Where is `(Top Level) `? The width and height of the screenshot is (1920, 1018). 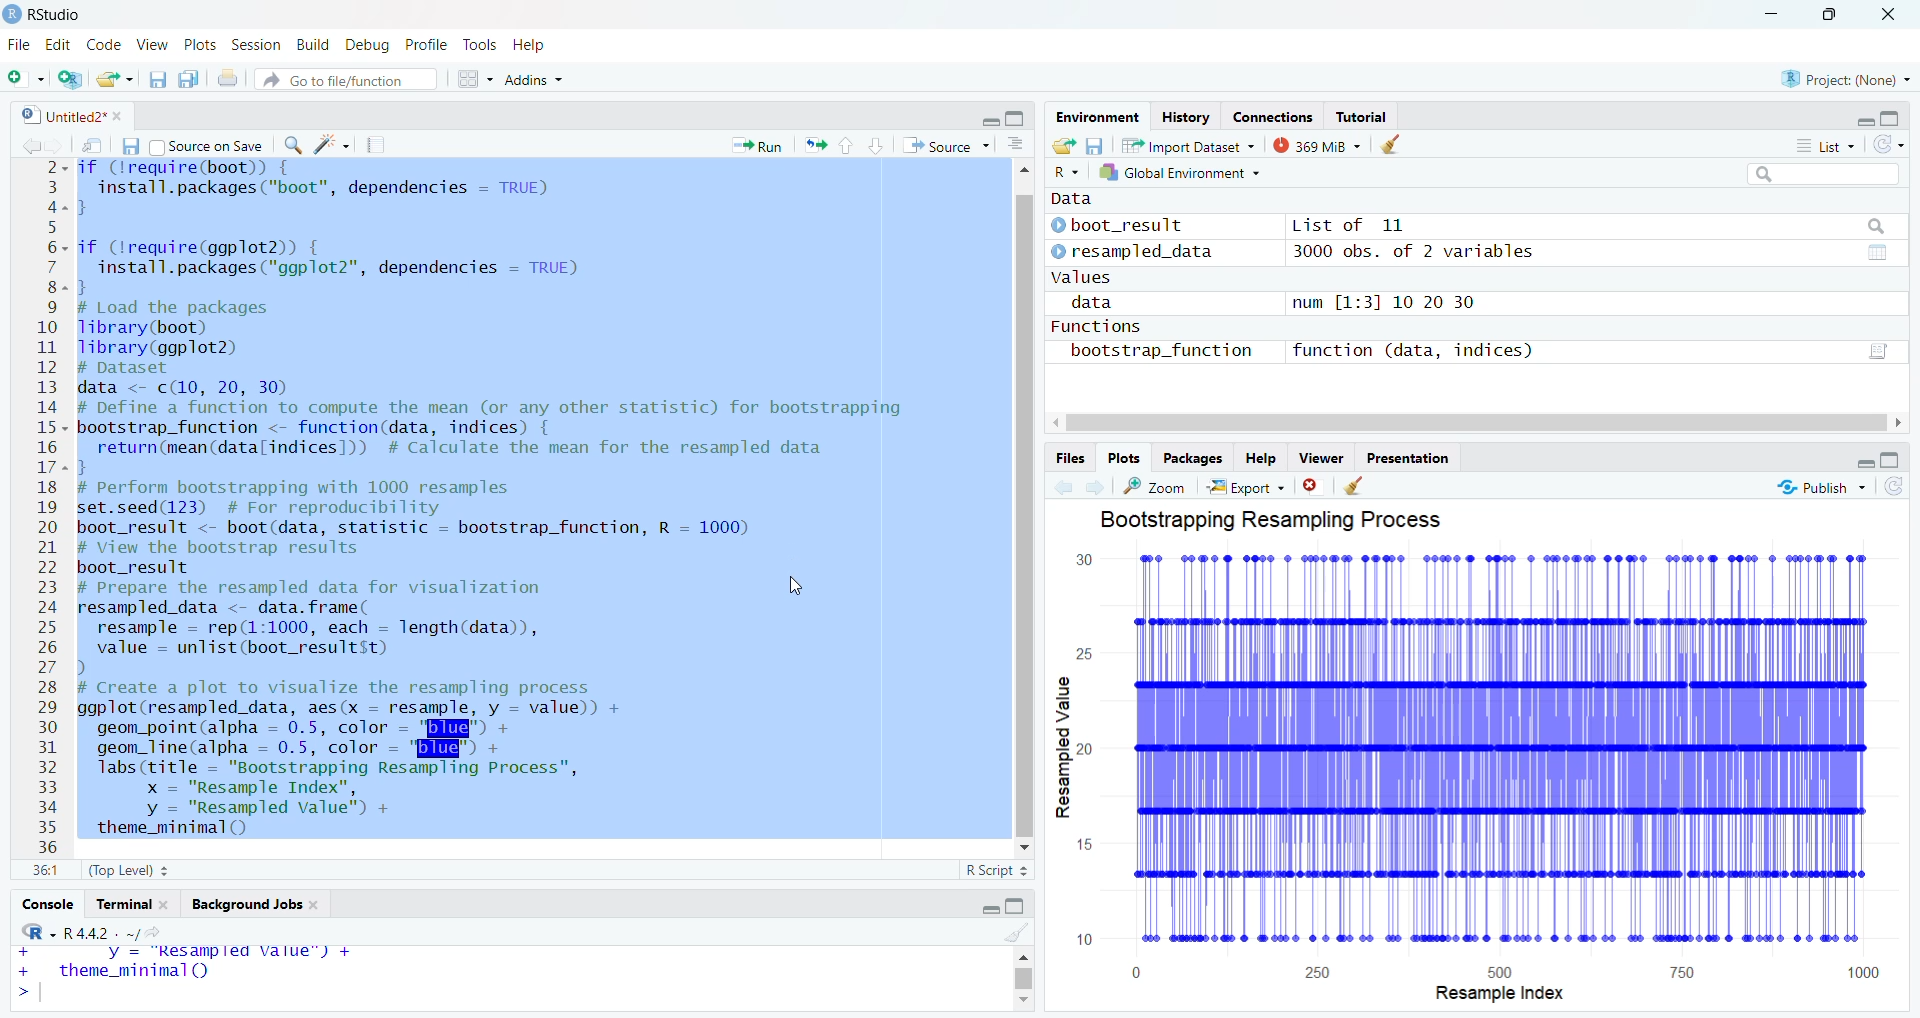
(Top Level)  is located at coordinates (129, 871).